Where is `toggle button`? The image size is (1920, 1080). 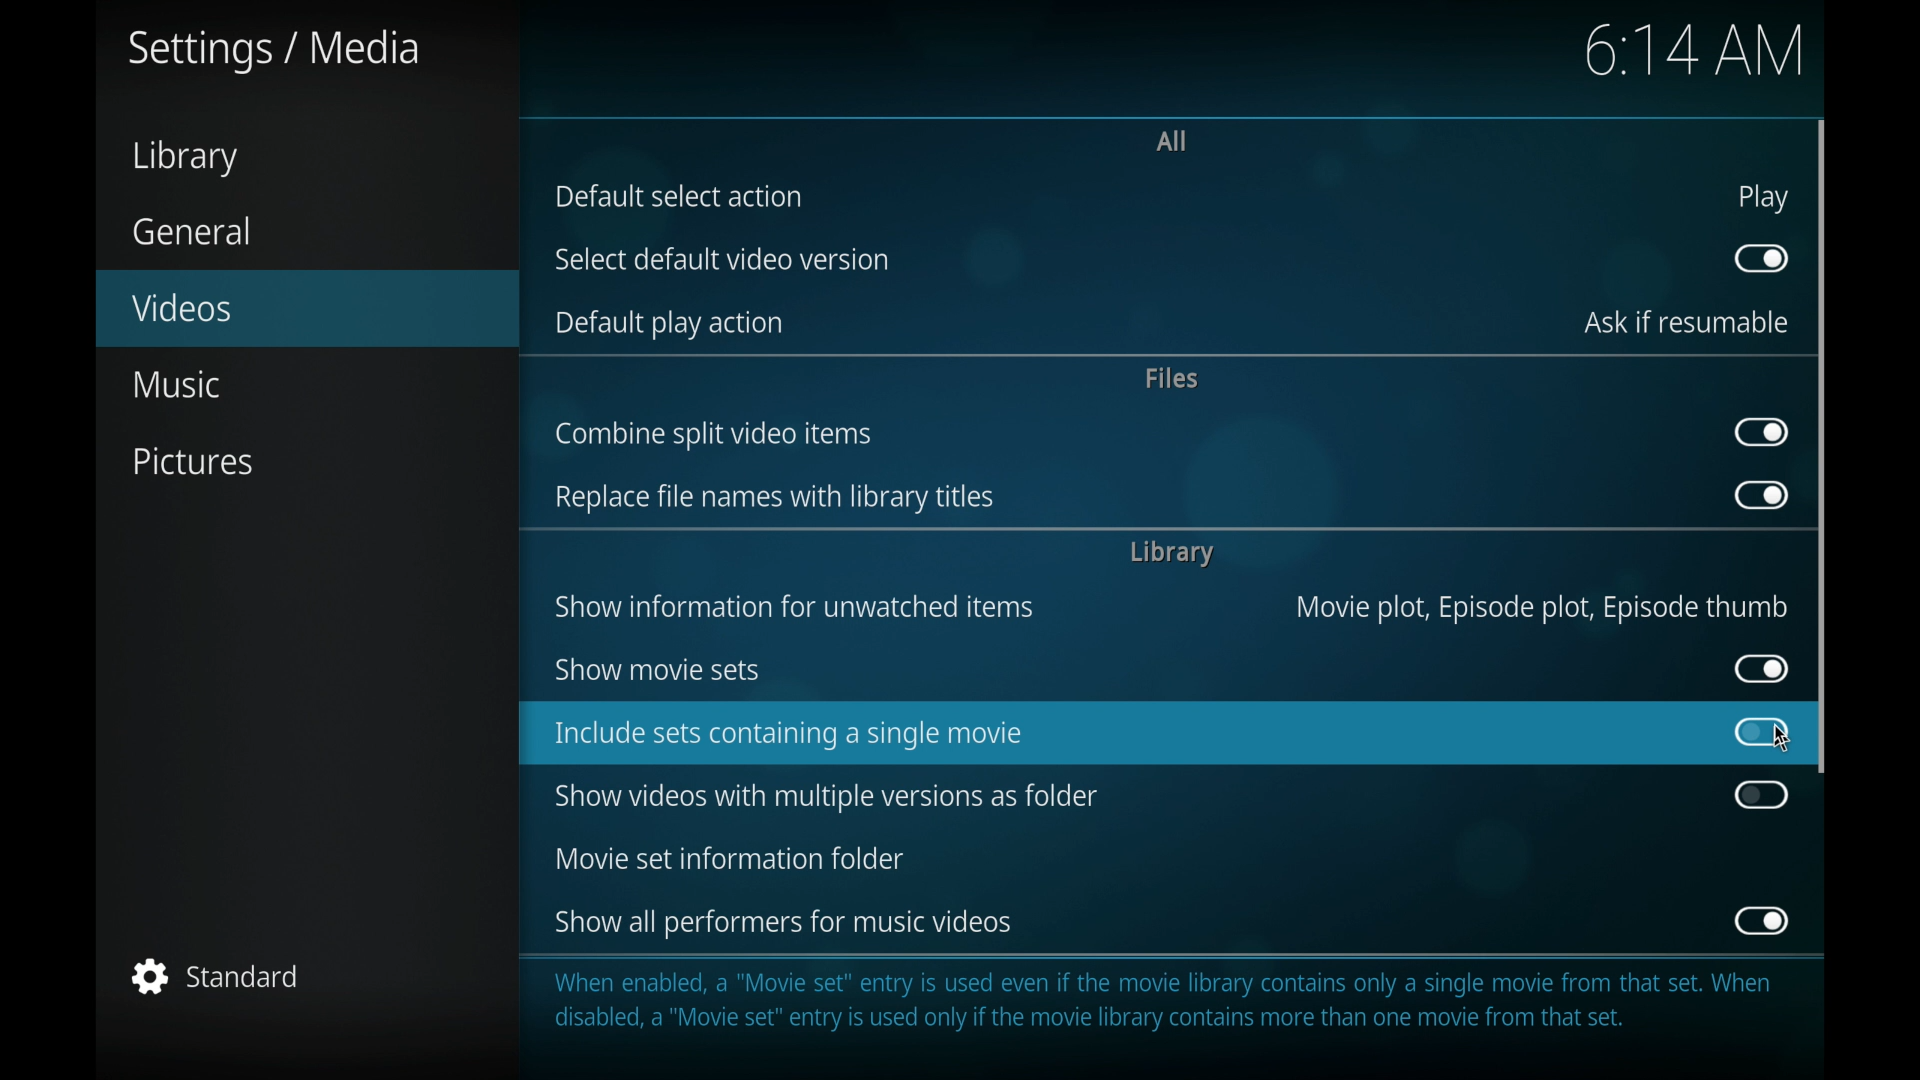
toggle button is located at coordinates (1762, 259).